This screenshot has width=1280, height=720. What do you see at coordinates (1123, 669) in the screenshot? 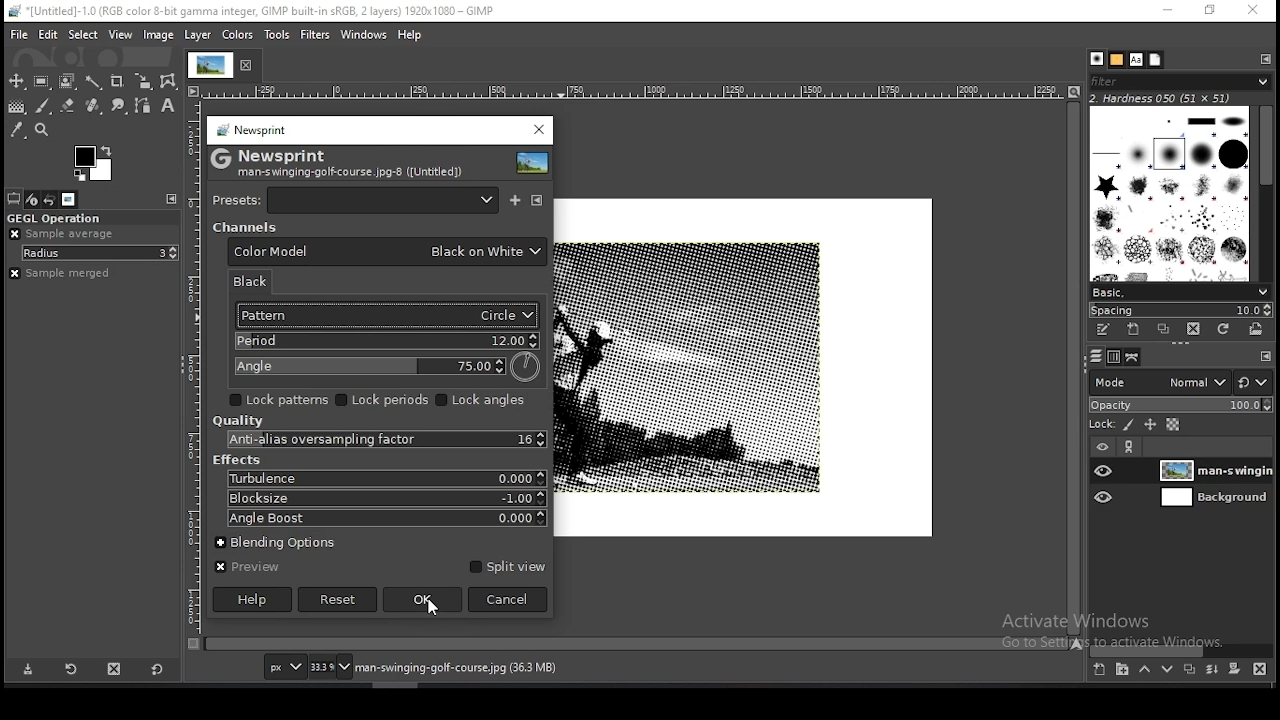
I see `create a new layer group` at bounding box center [1123, 669].